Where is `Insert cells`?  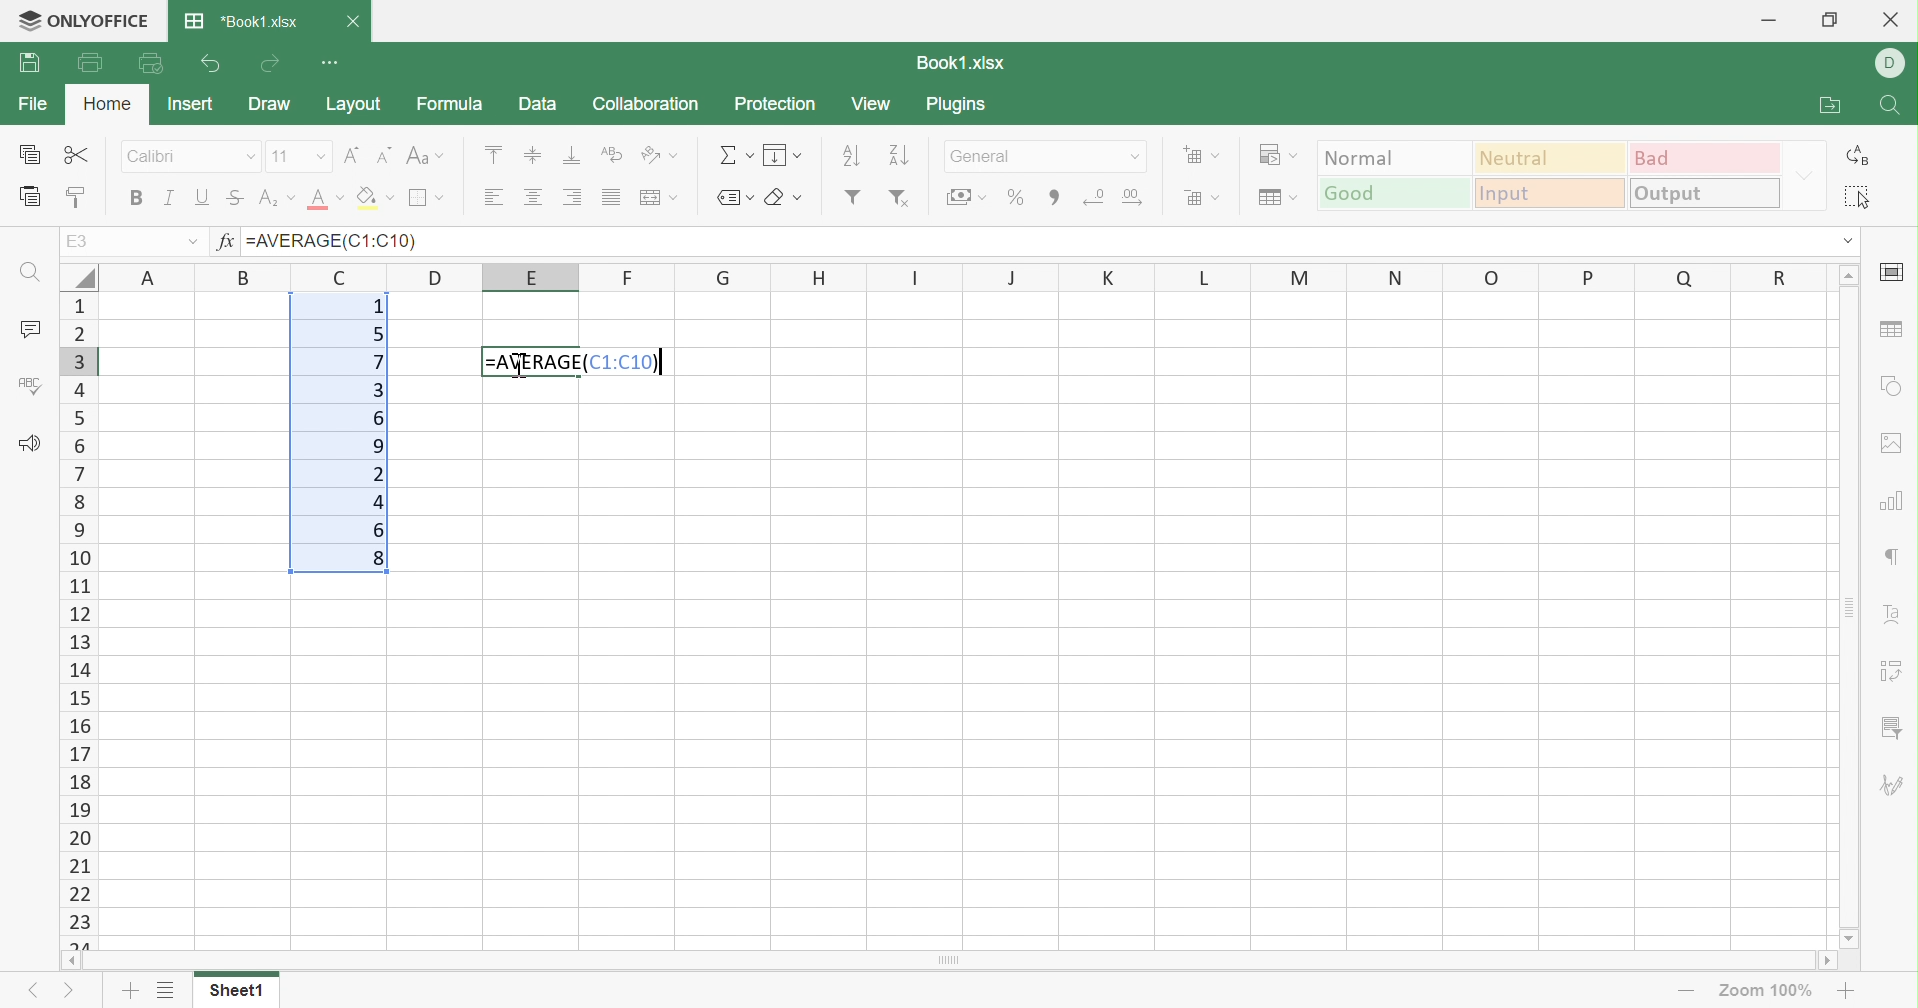 Insert cells is located at coordinates (1203, 154).